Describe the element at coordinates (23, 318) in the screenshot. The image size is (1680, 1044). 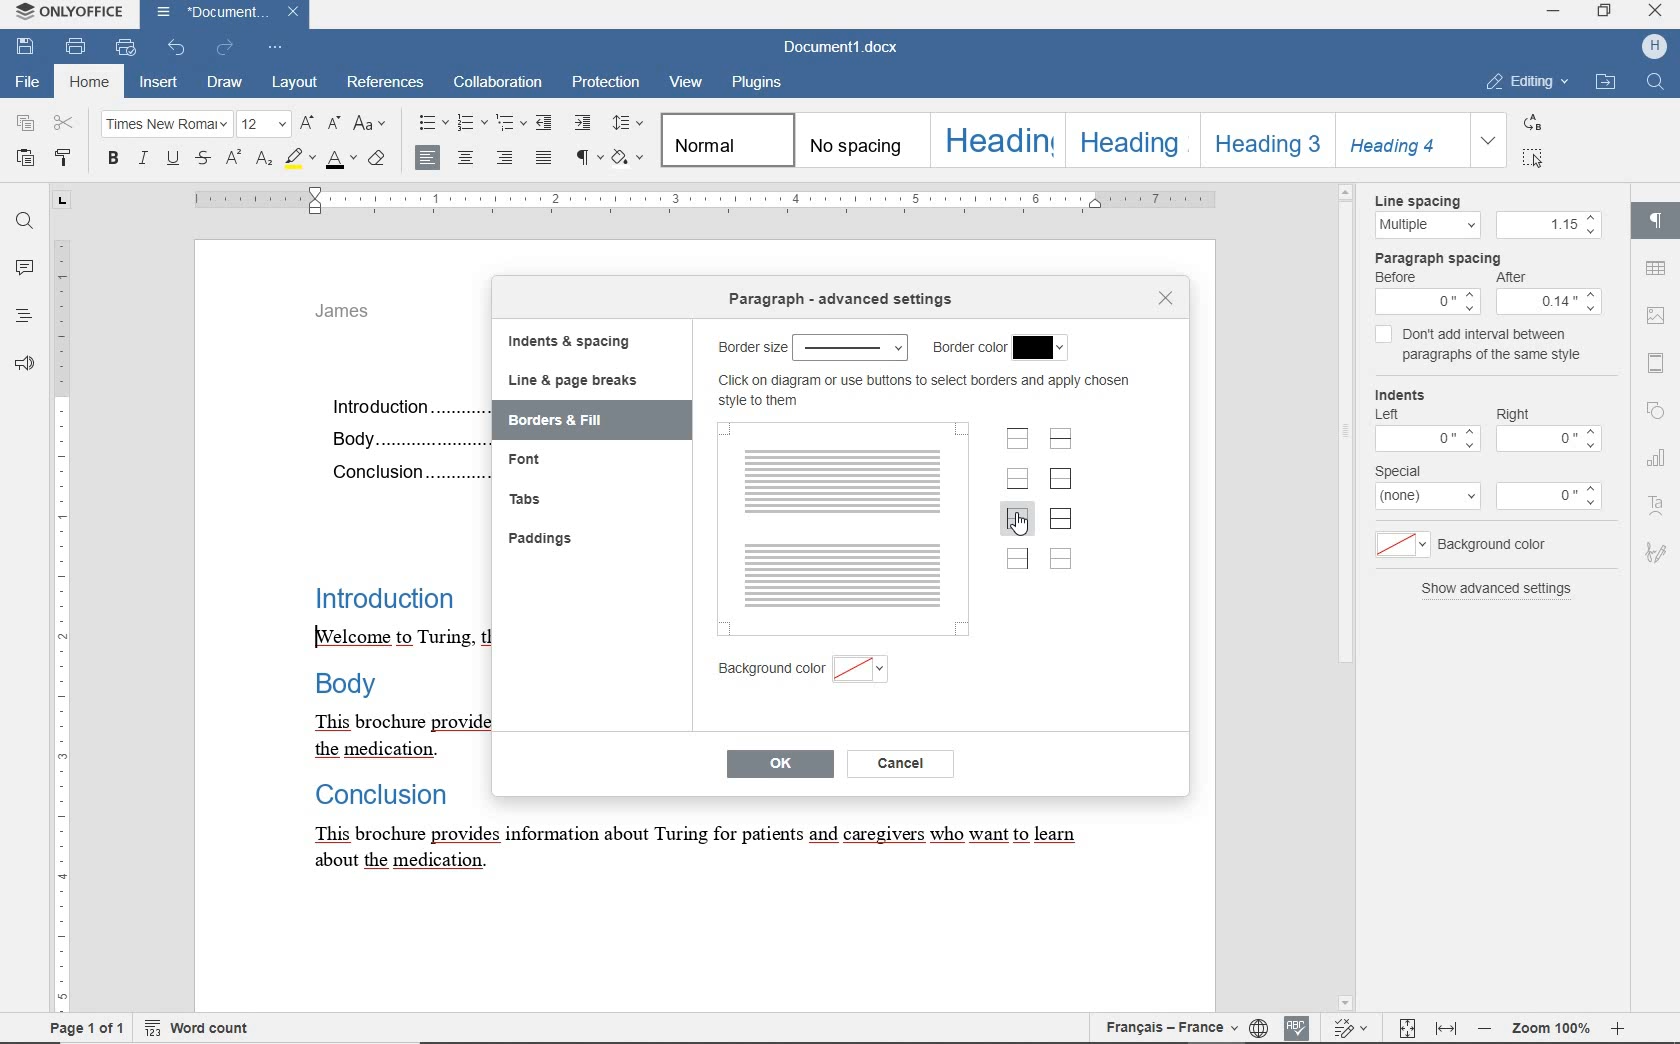
I see `headings` at that location.